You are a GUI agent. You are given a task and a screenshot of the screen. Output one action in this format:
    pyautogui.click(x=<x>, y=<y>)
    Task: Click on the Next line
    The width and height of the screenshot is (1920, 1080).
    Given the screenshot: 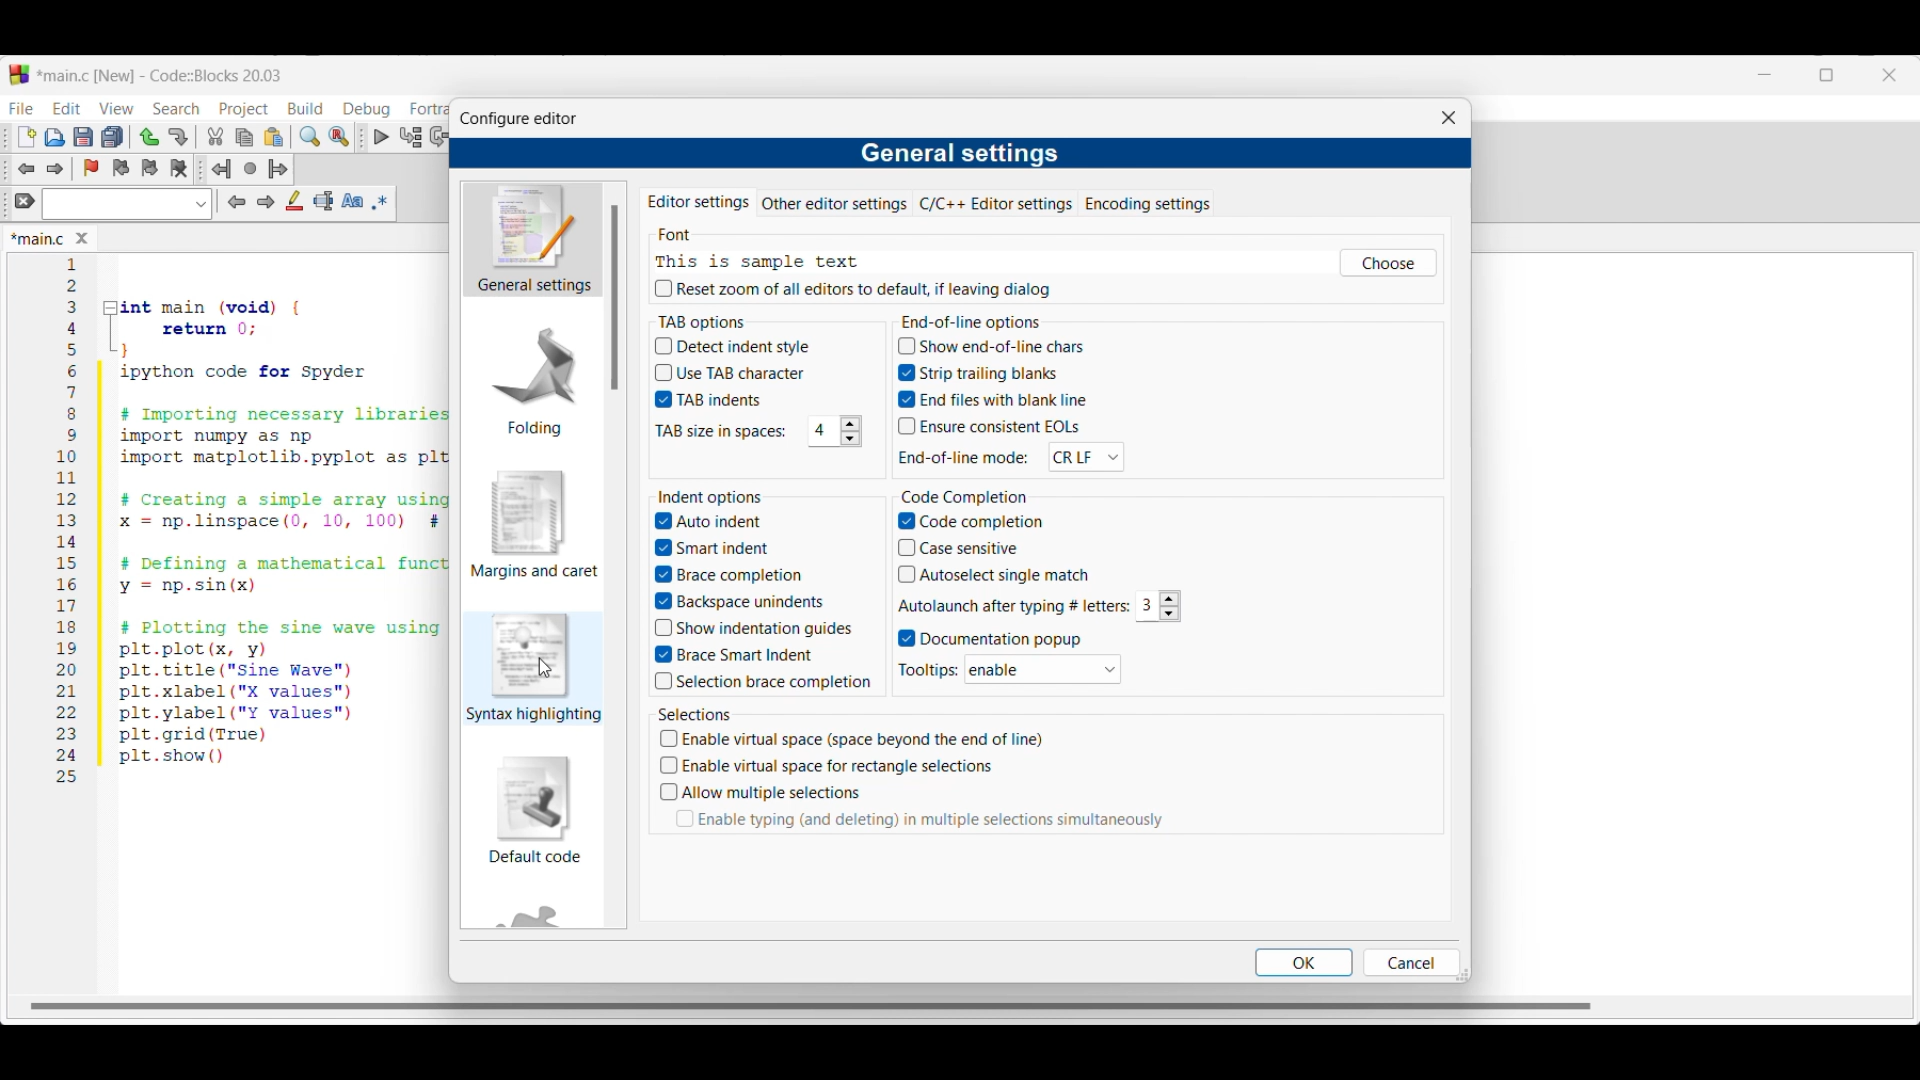 What is the action you would take?
    pyautogui.click(x=441, y=137)
    